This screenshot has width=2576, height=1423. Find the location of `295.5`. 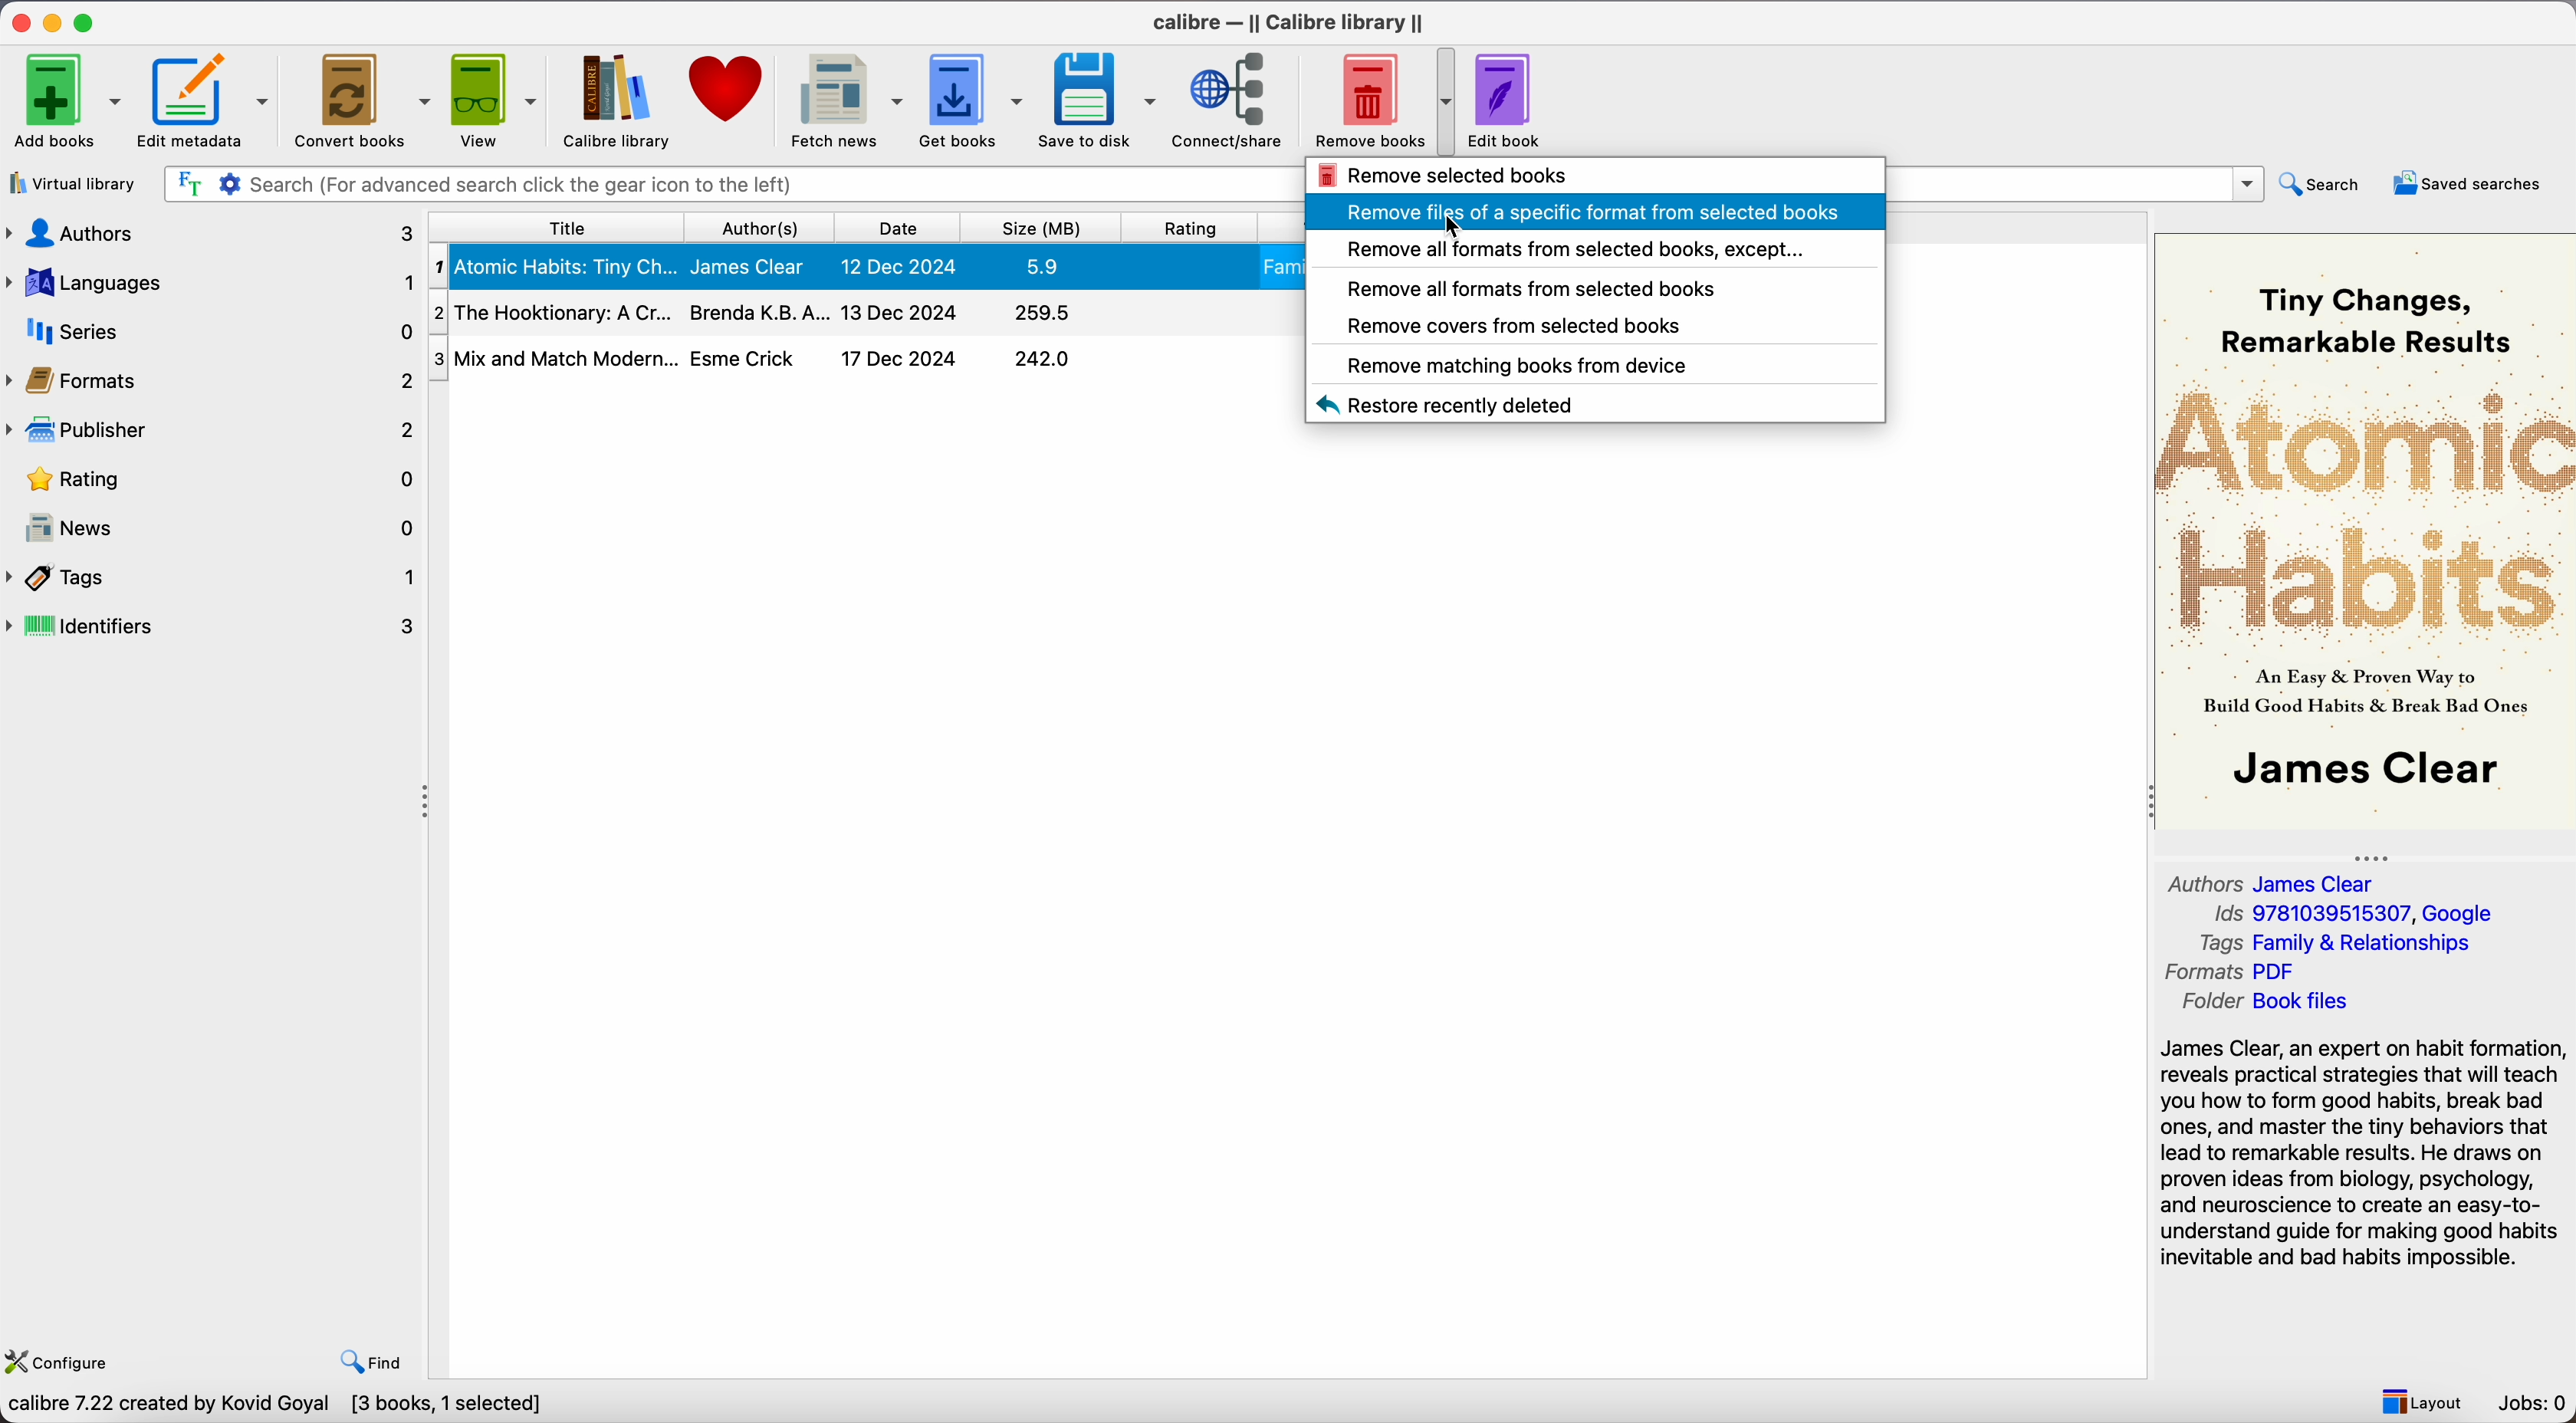

295.5 is located at coordinates (1041, 313).